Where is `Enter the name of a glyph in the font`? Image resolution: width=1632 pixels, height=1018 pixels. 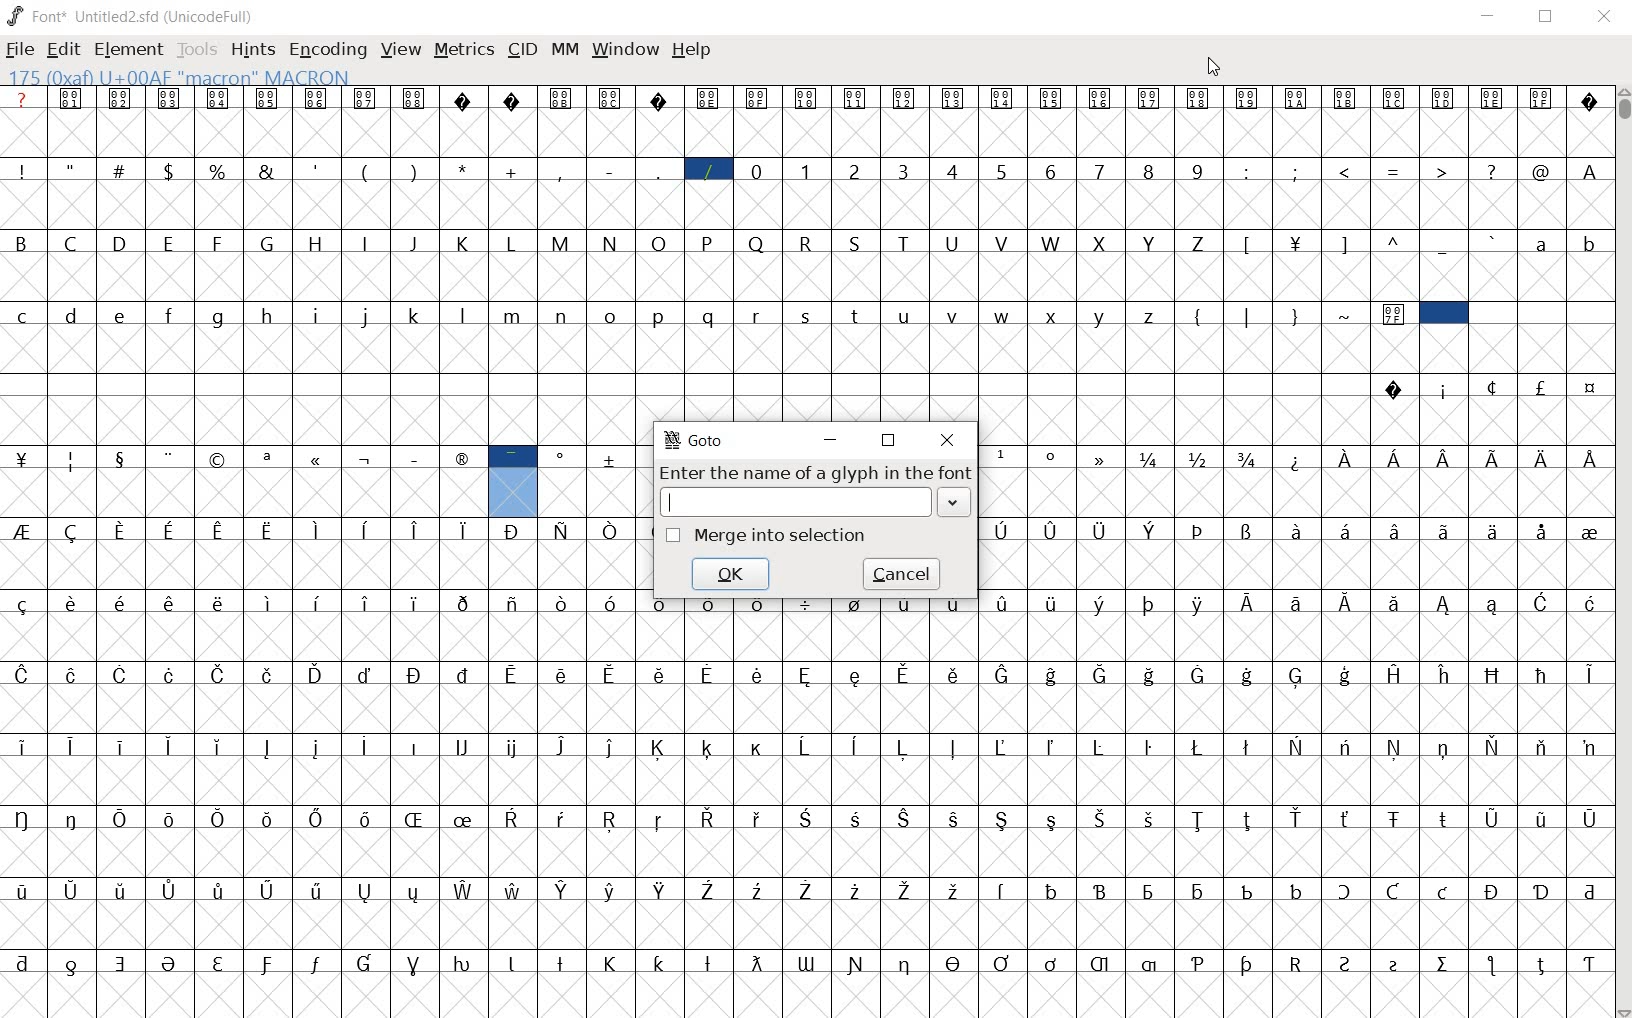 Enter the name of a glyph in the font is located at coordinates (815, 489).